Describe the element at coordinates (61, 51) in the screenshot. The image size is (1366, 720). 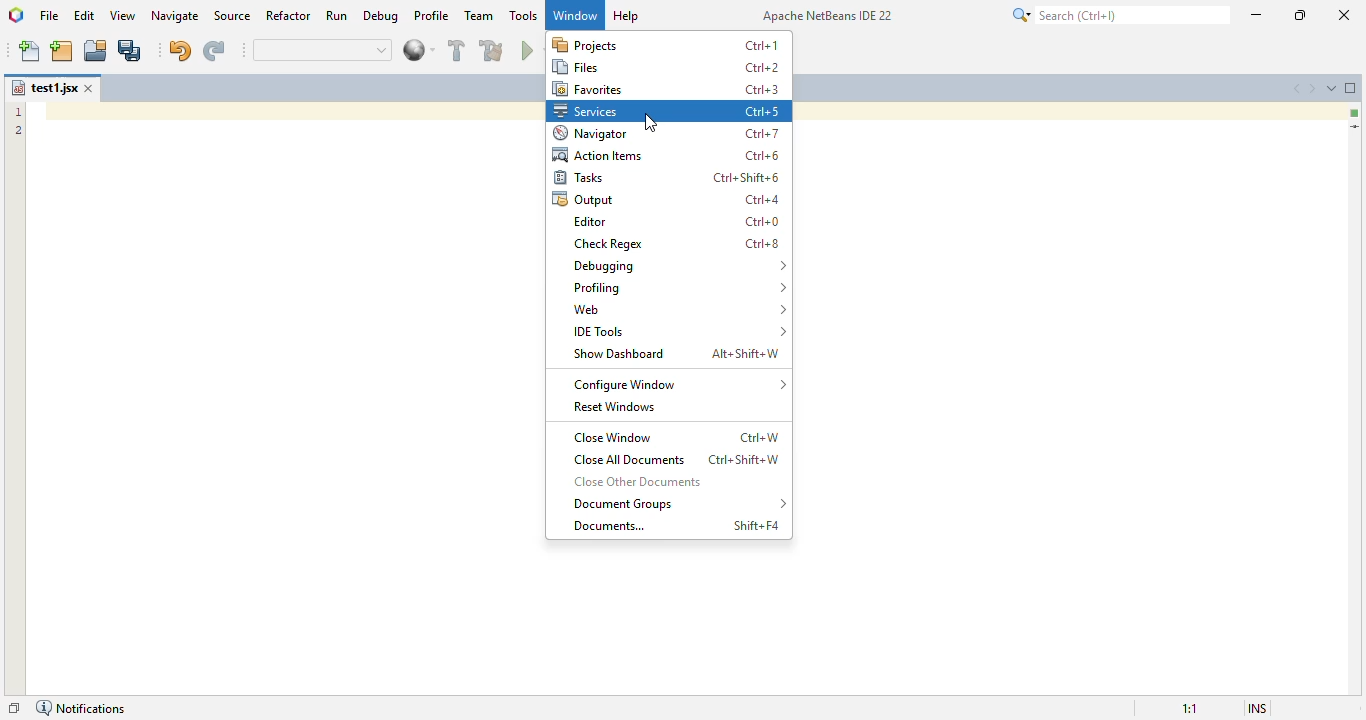
I see `new project` at that location.